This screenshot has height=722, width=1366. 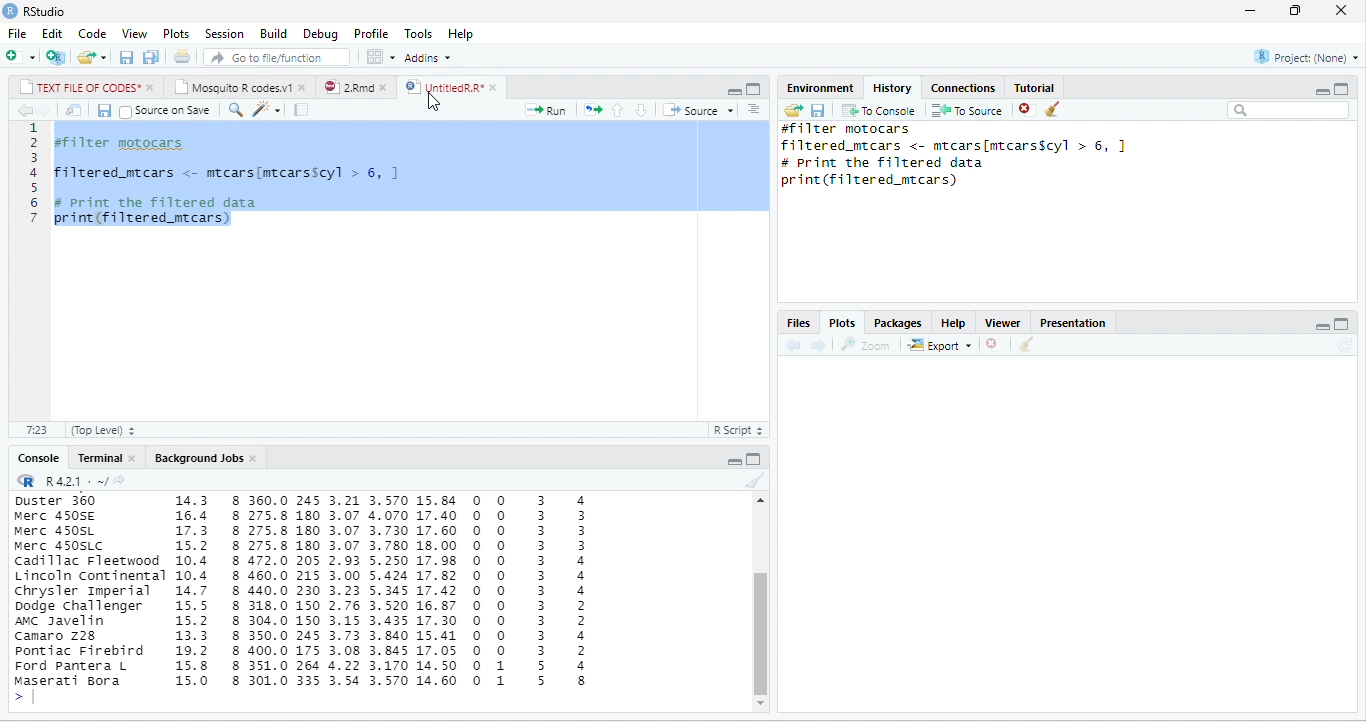 What do you see at coordinates (86, 590) in the screenshot?
I see `Duster 360 merc 450se merc 450sl Merc 450sLC Cadillac Fleetwood Lincoln continental chrysler Imperial Dodge Challenger amc Javelin camaro 228 pontiac Firebird Ford pantera L Maserati Bora` at bounding box center [86, 590].